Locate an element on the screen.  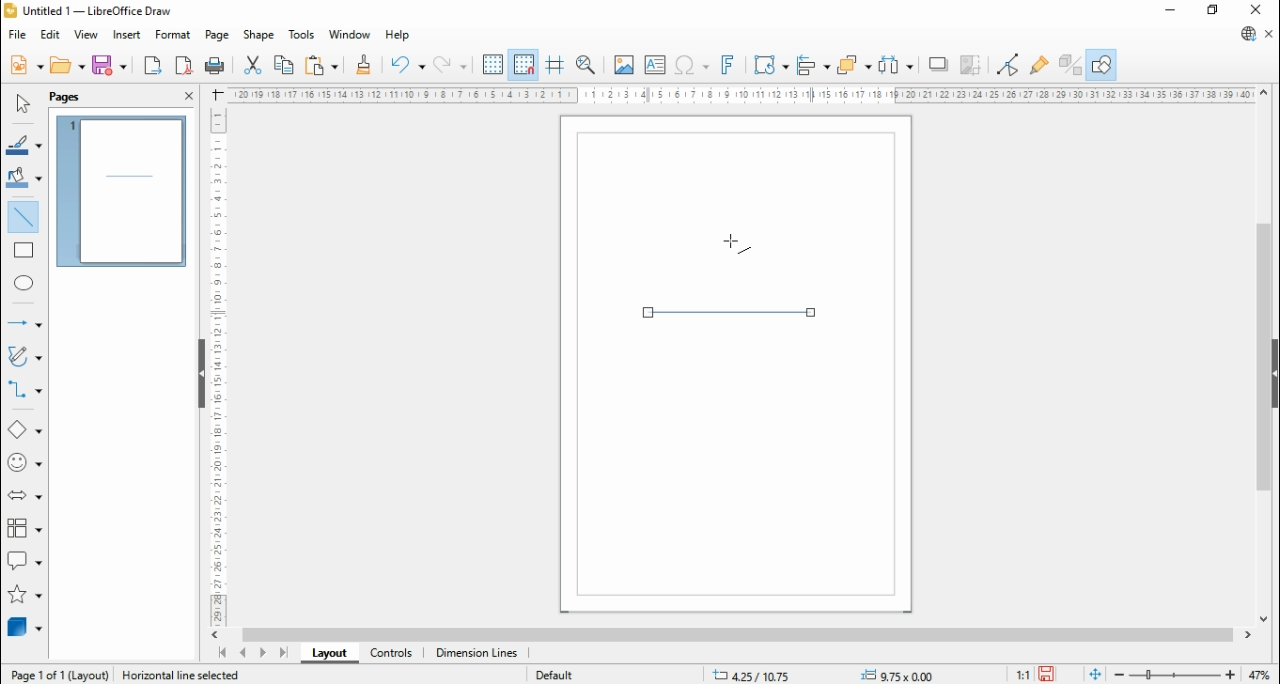
stars and banners is located at coordinates (22, 593).